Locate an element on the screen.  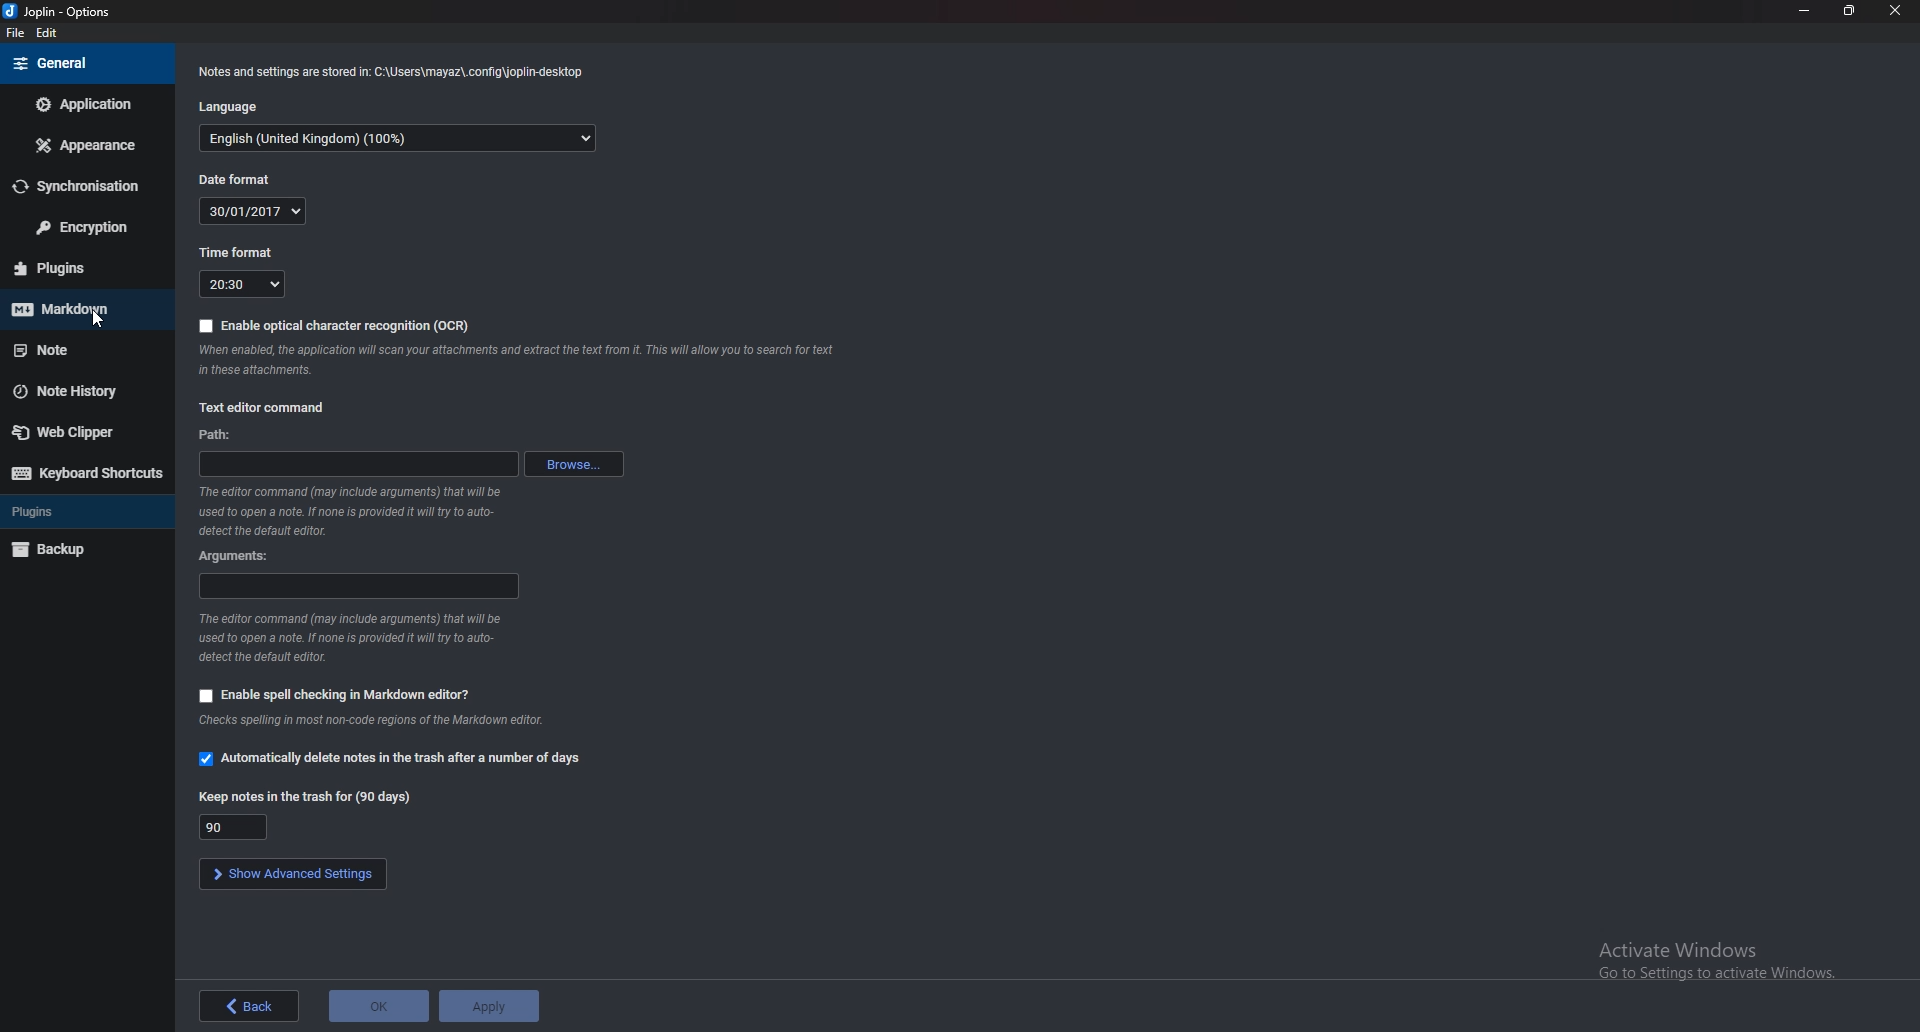
Language is located at coordinates (235, 106).